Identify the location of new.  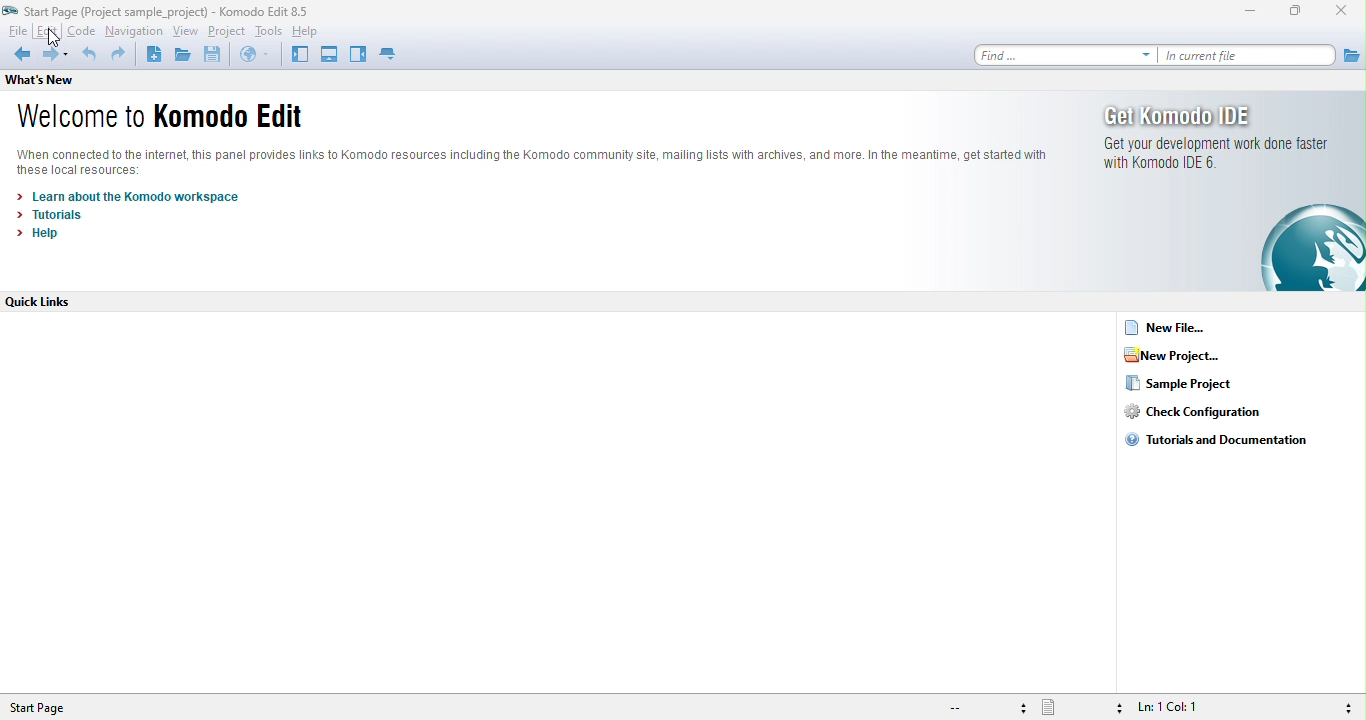
(153, 56).